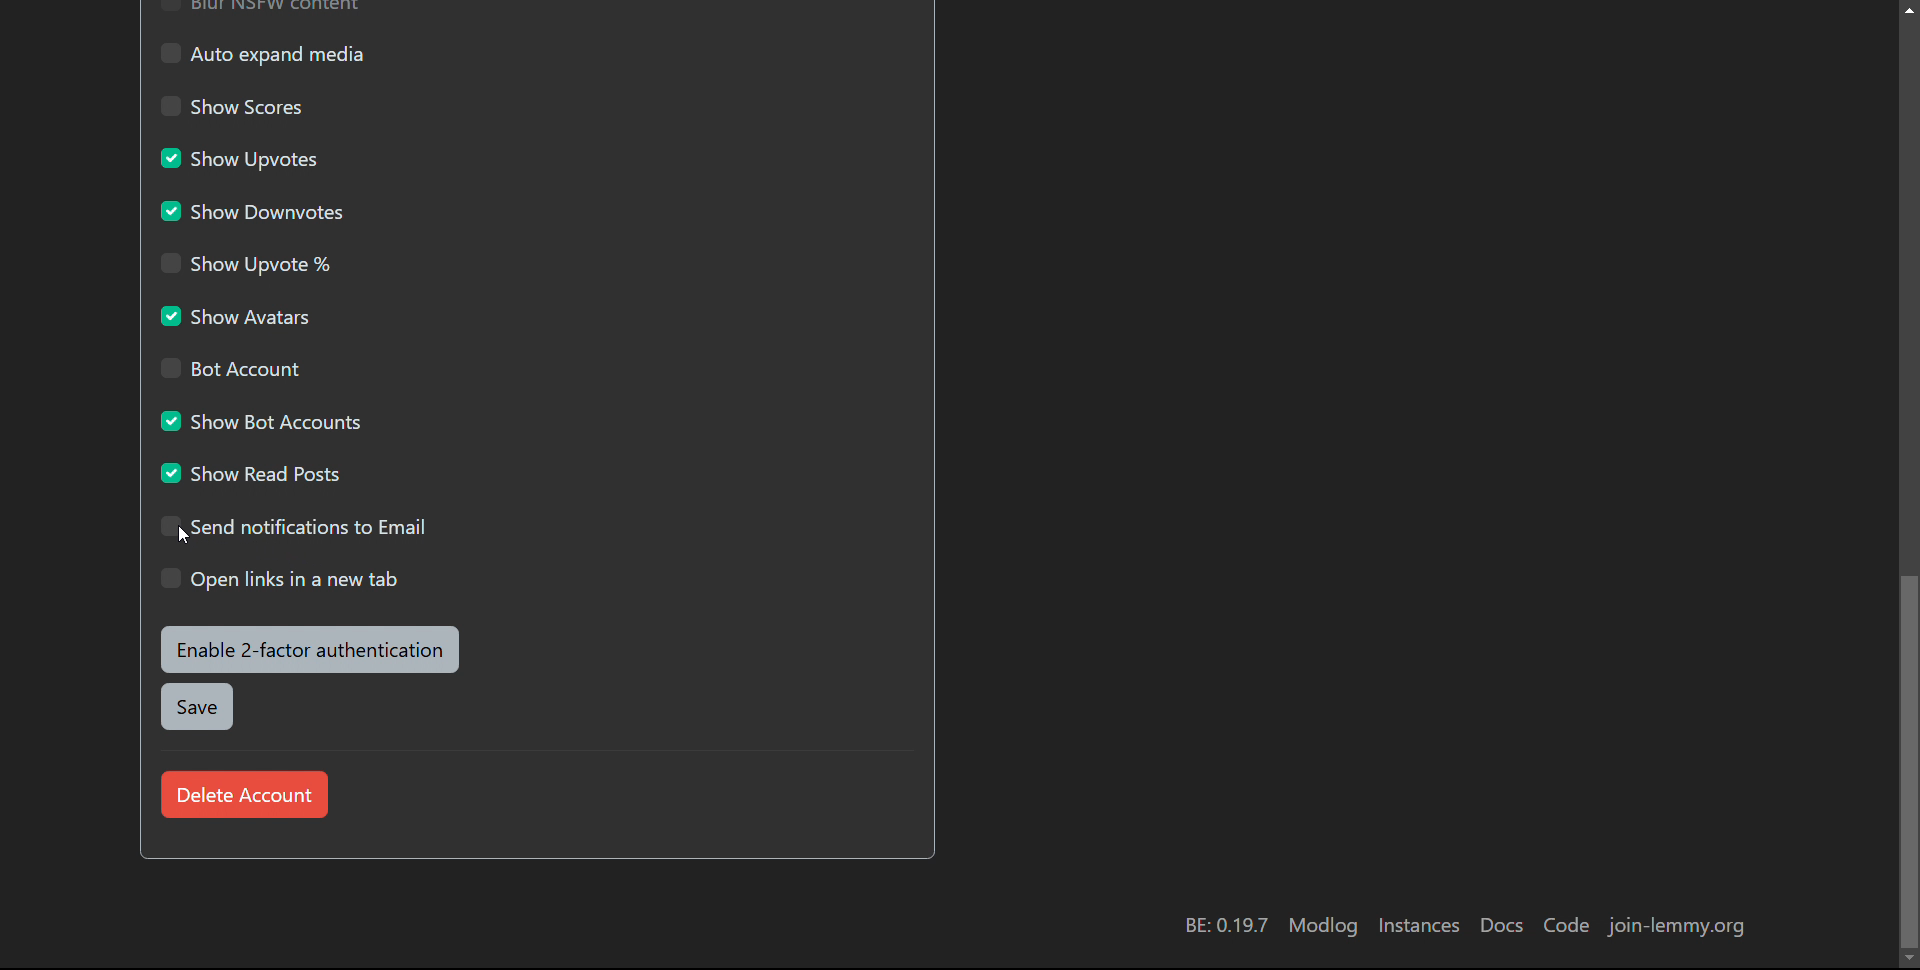  Describe the element at coordinates (195, 707) in the screenshot. I see `save` at that location.